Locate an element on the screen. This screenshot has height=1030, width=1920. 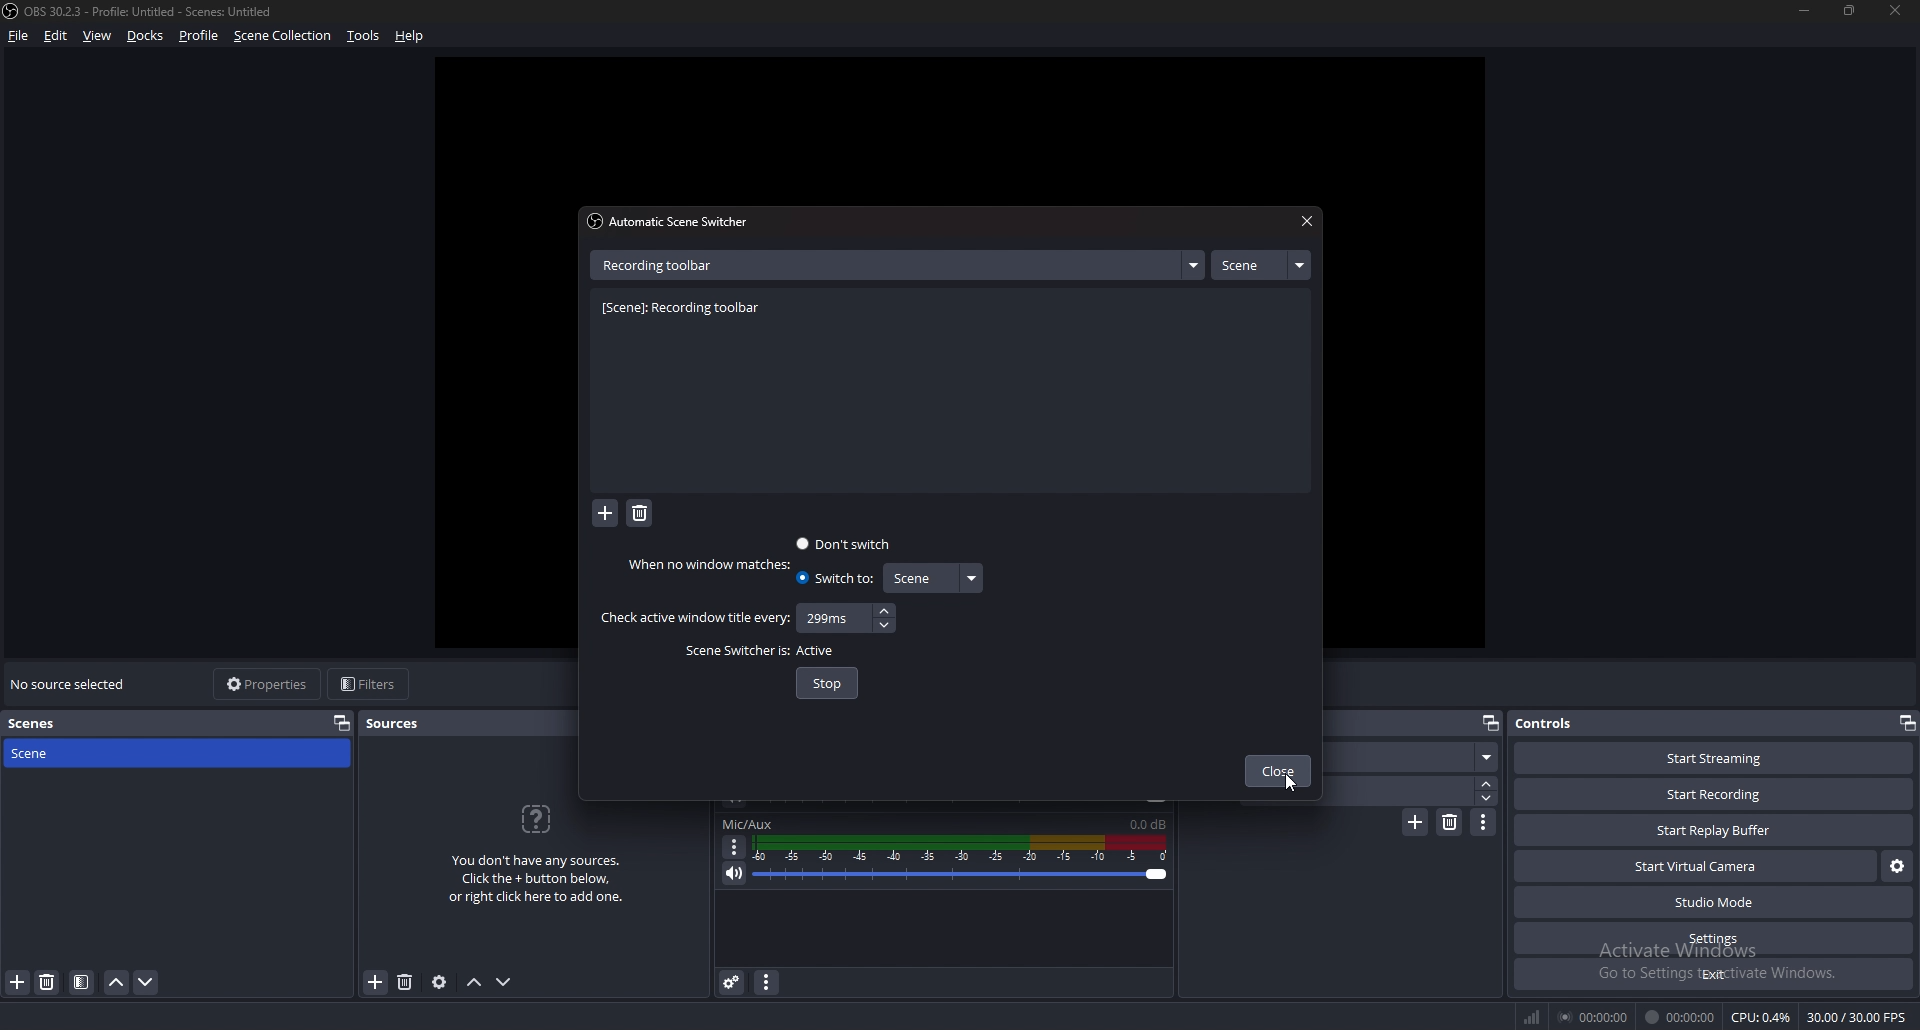
exit is located at coordinates (1714, 974).